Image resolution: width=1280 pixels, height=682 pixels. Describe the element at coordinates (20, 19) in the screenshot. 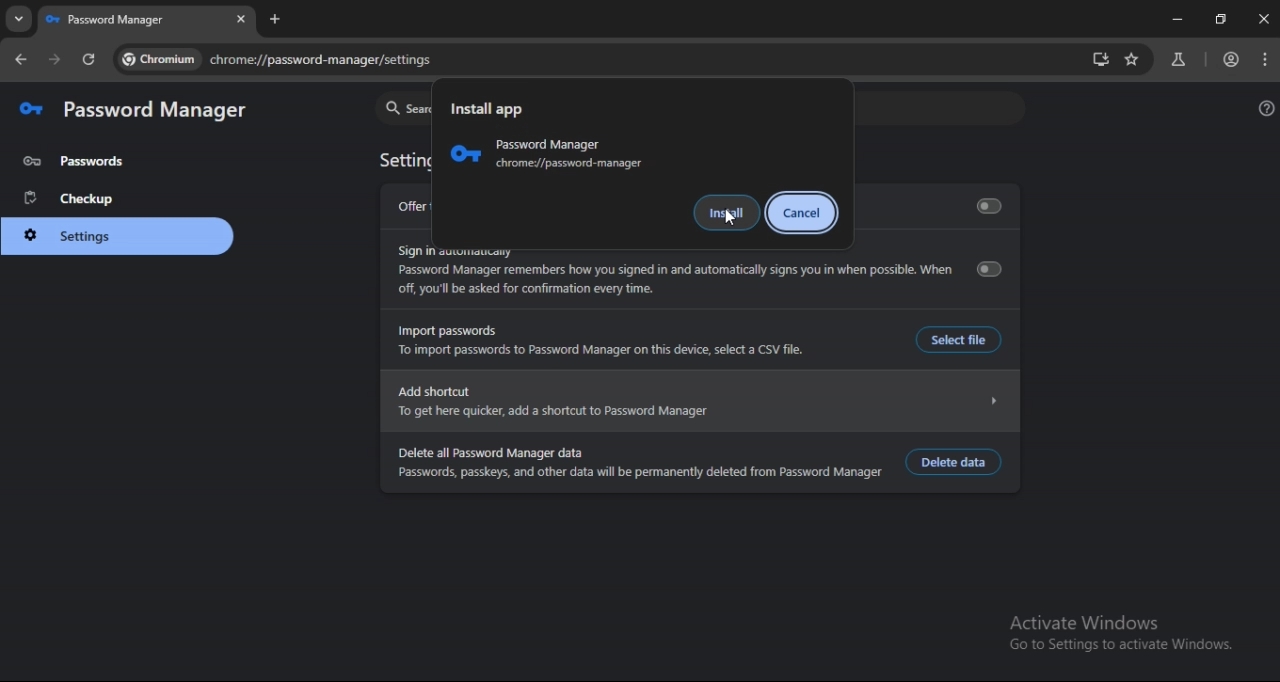

I see `search tabs` at that location.